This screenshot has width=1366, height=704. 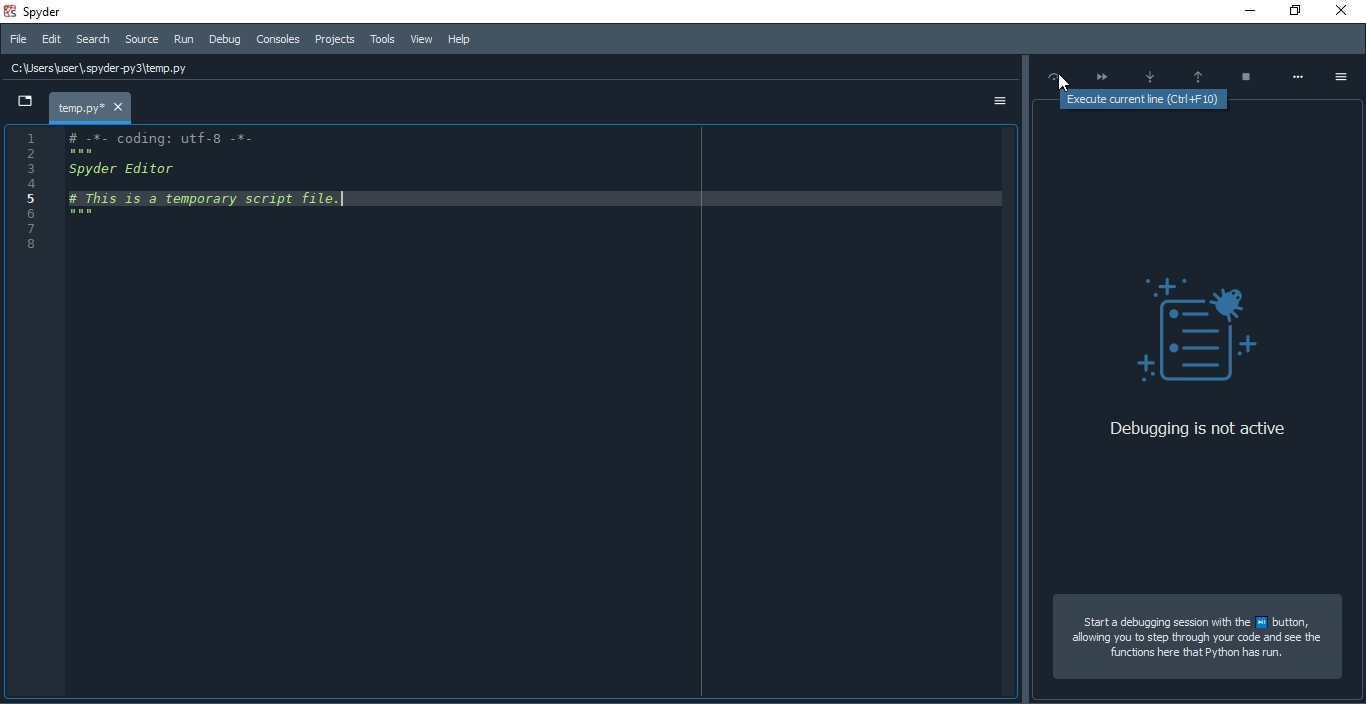 What do you see at coordinates (1144, 100) in the screenshot?
I see `Execute current ine (Ctrl+F 10)` at bounding box center [1144, 100].